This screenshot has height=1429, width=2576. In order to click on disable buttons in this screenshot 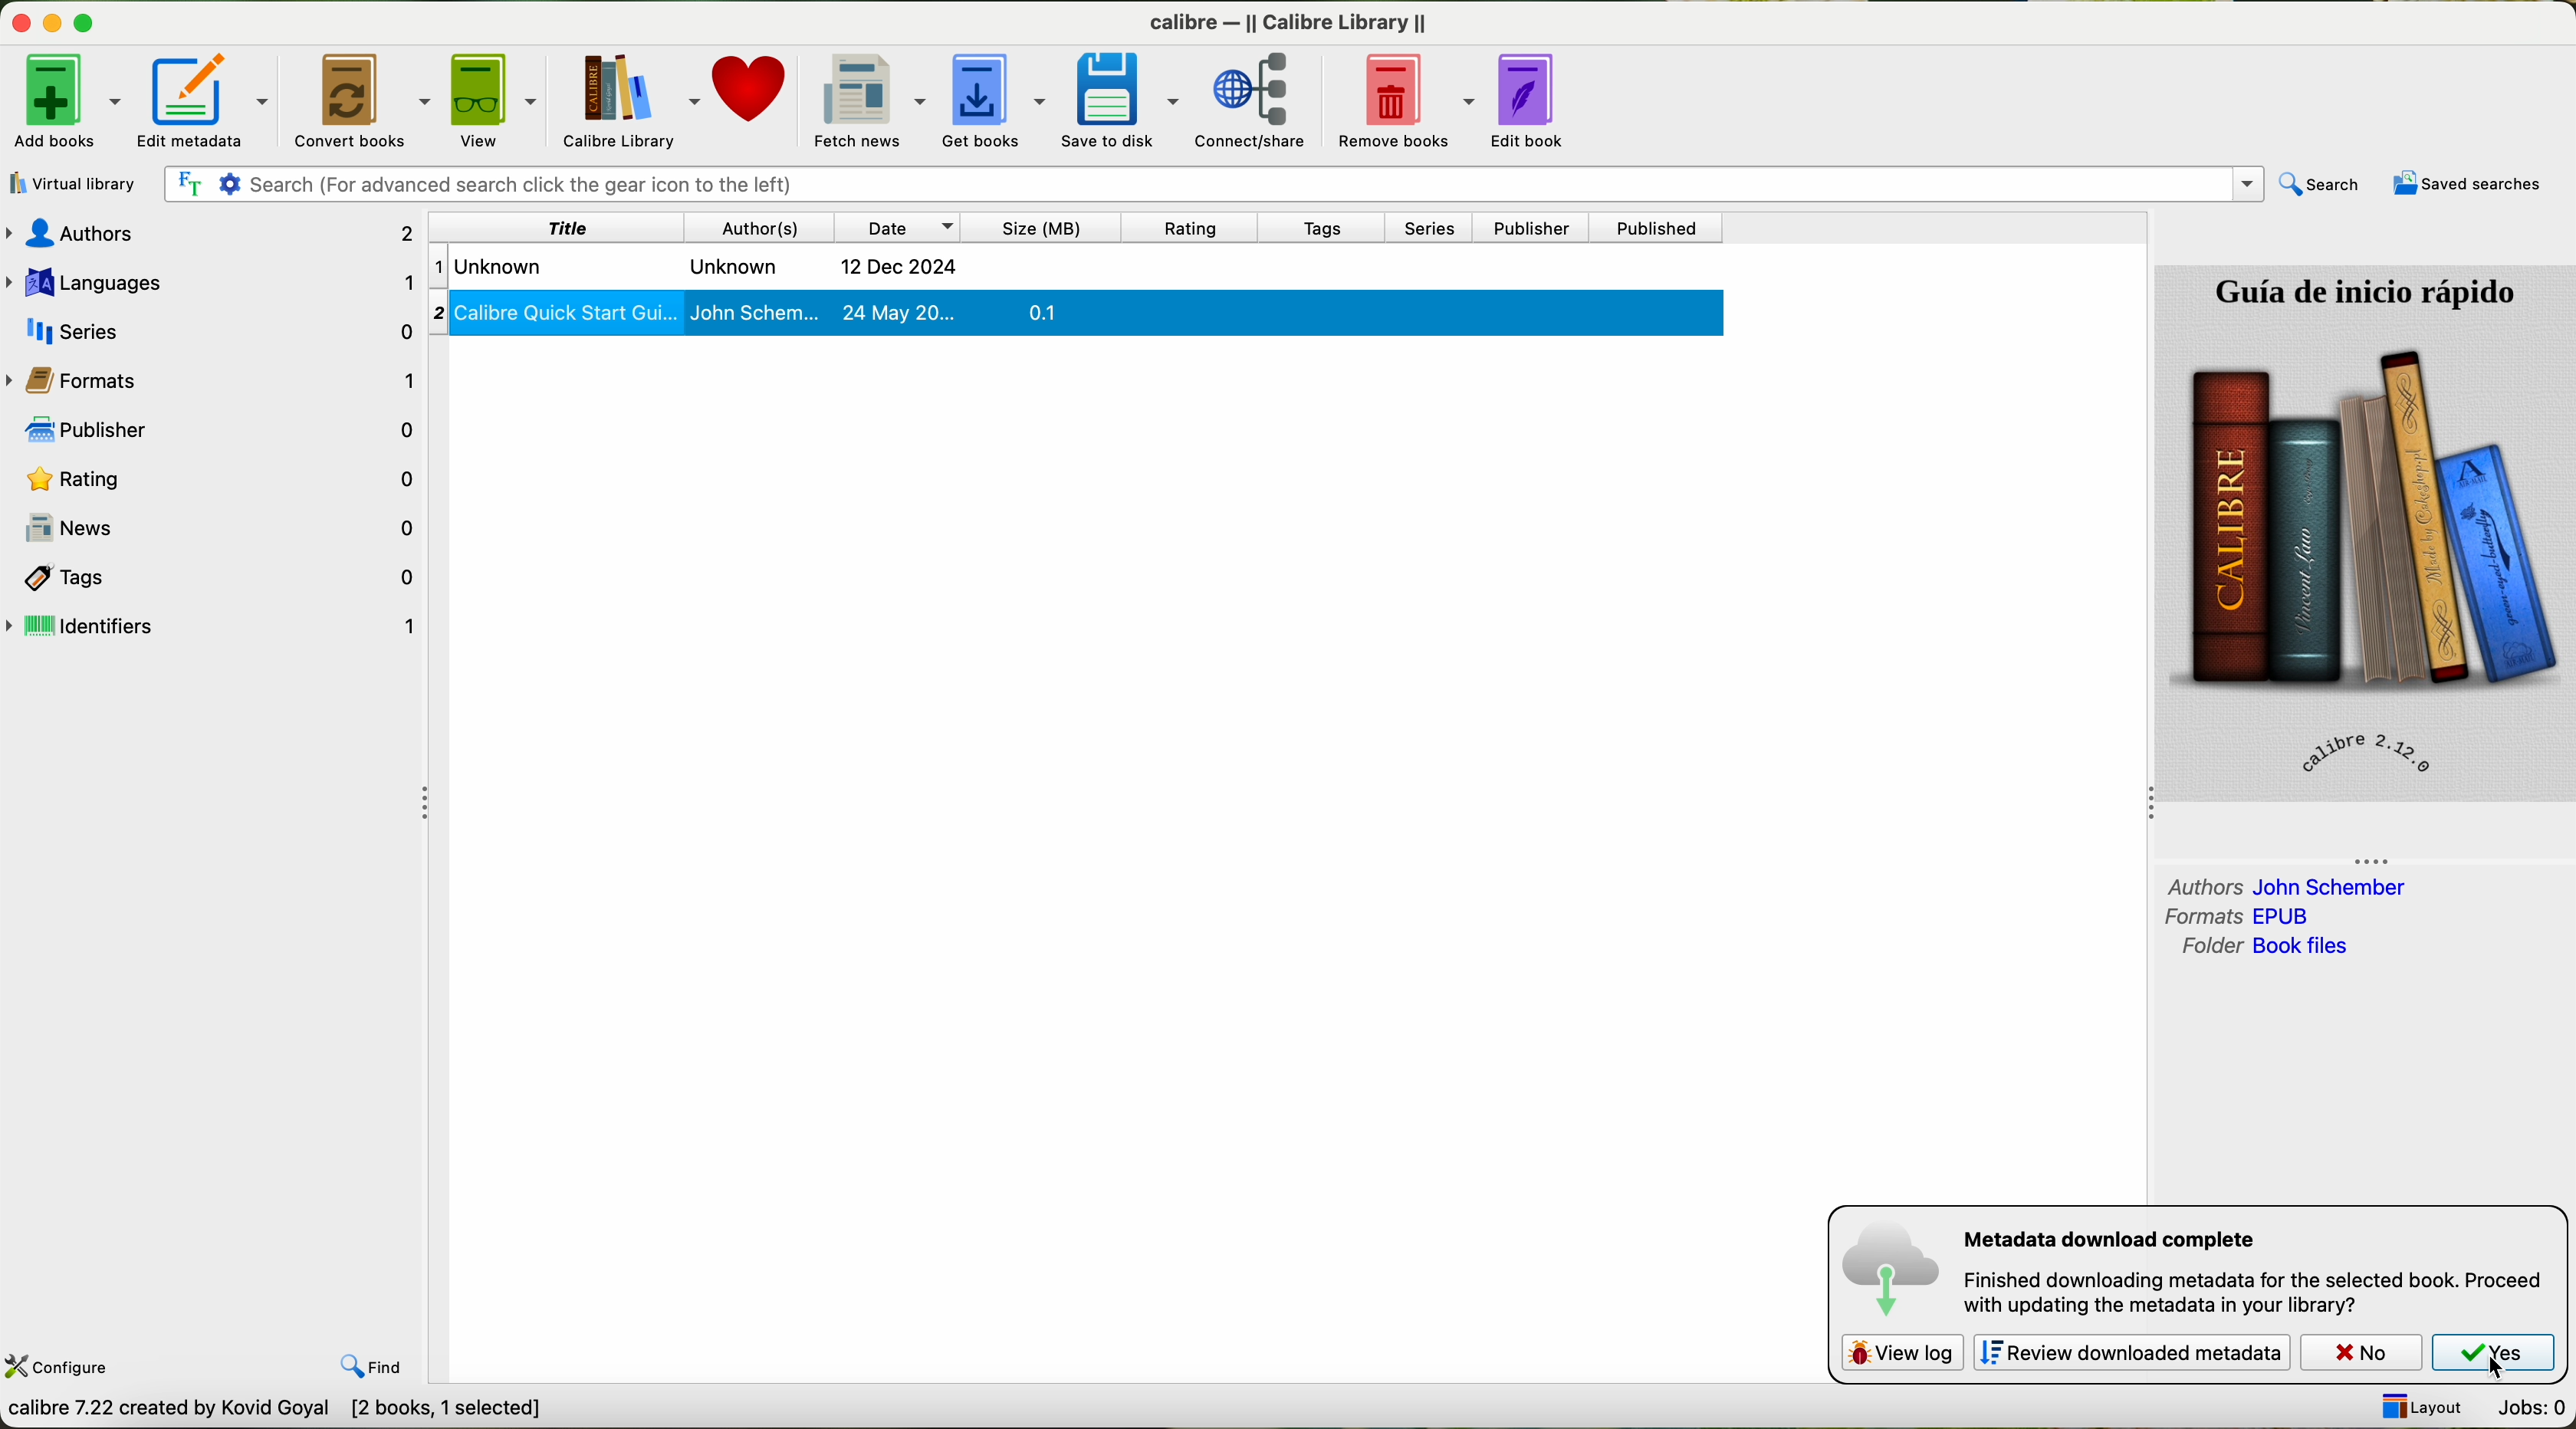, I will do `click(52, 20)`.